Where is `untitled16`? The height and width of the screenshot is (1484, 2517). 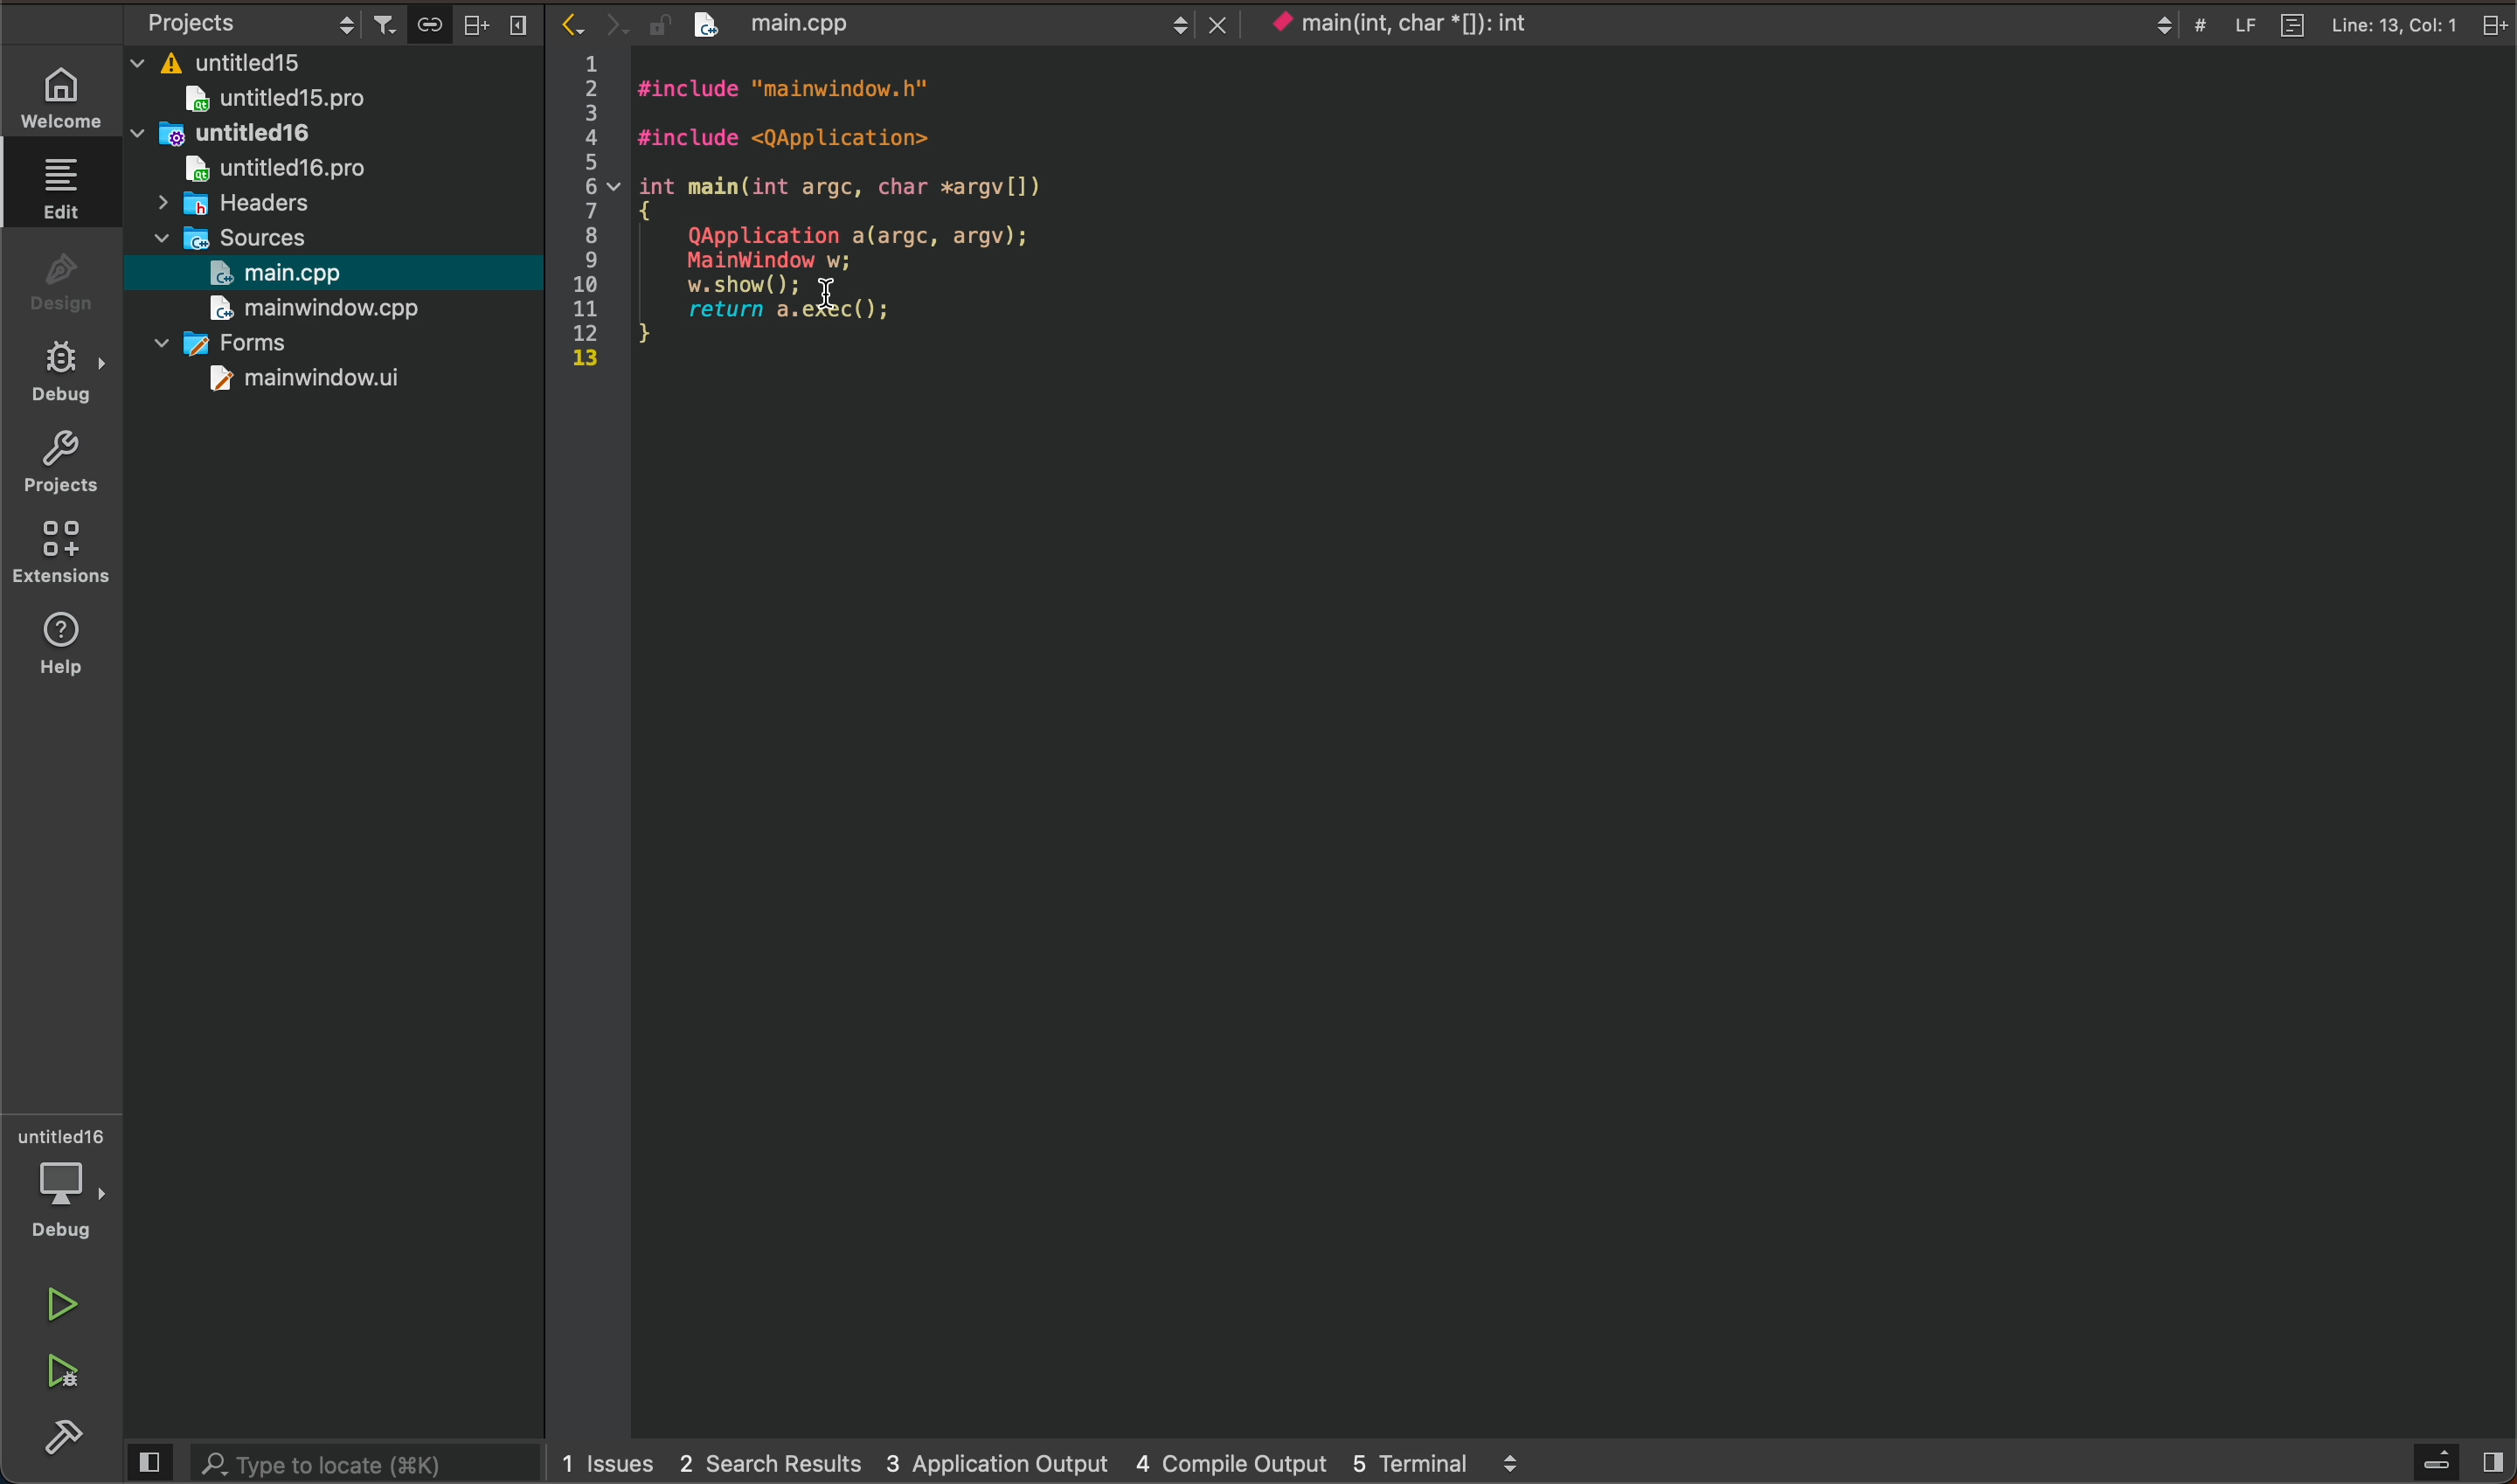 untitled16 is located at coordinates (274, 137).